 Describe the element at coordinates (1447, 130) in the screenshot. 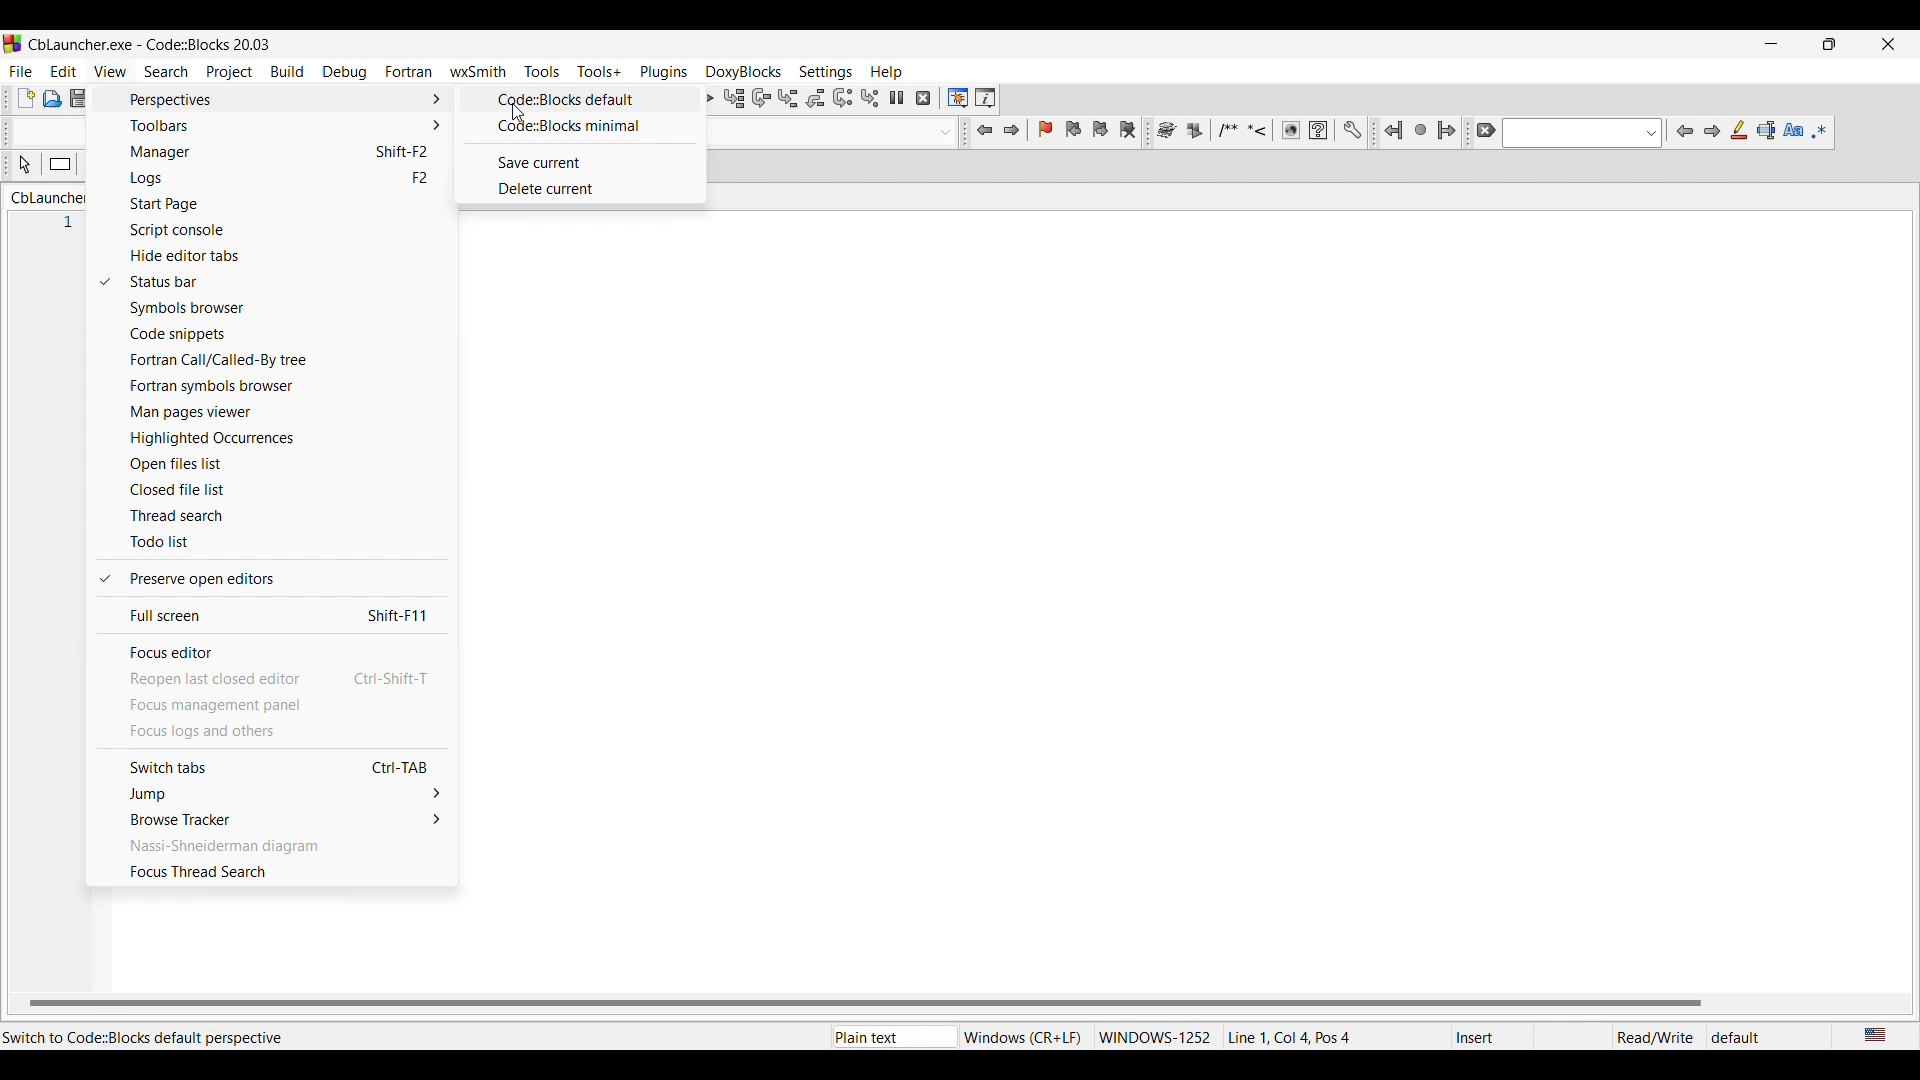

I see `Jump forward` at that location.